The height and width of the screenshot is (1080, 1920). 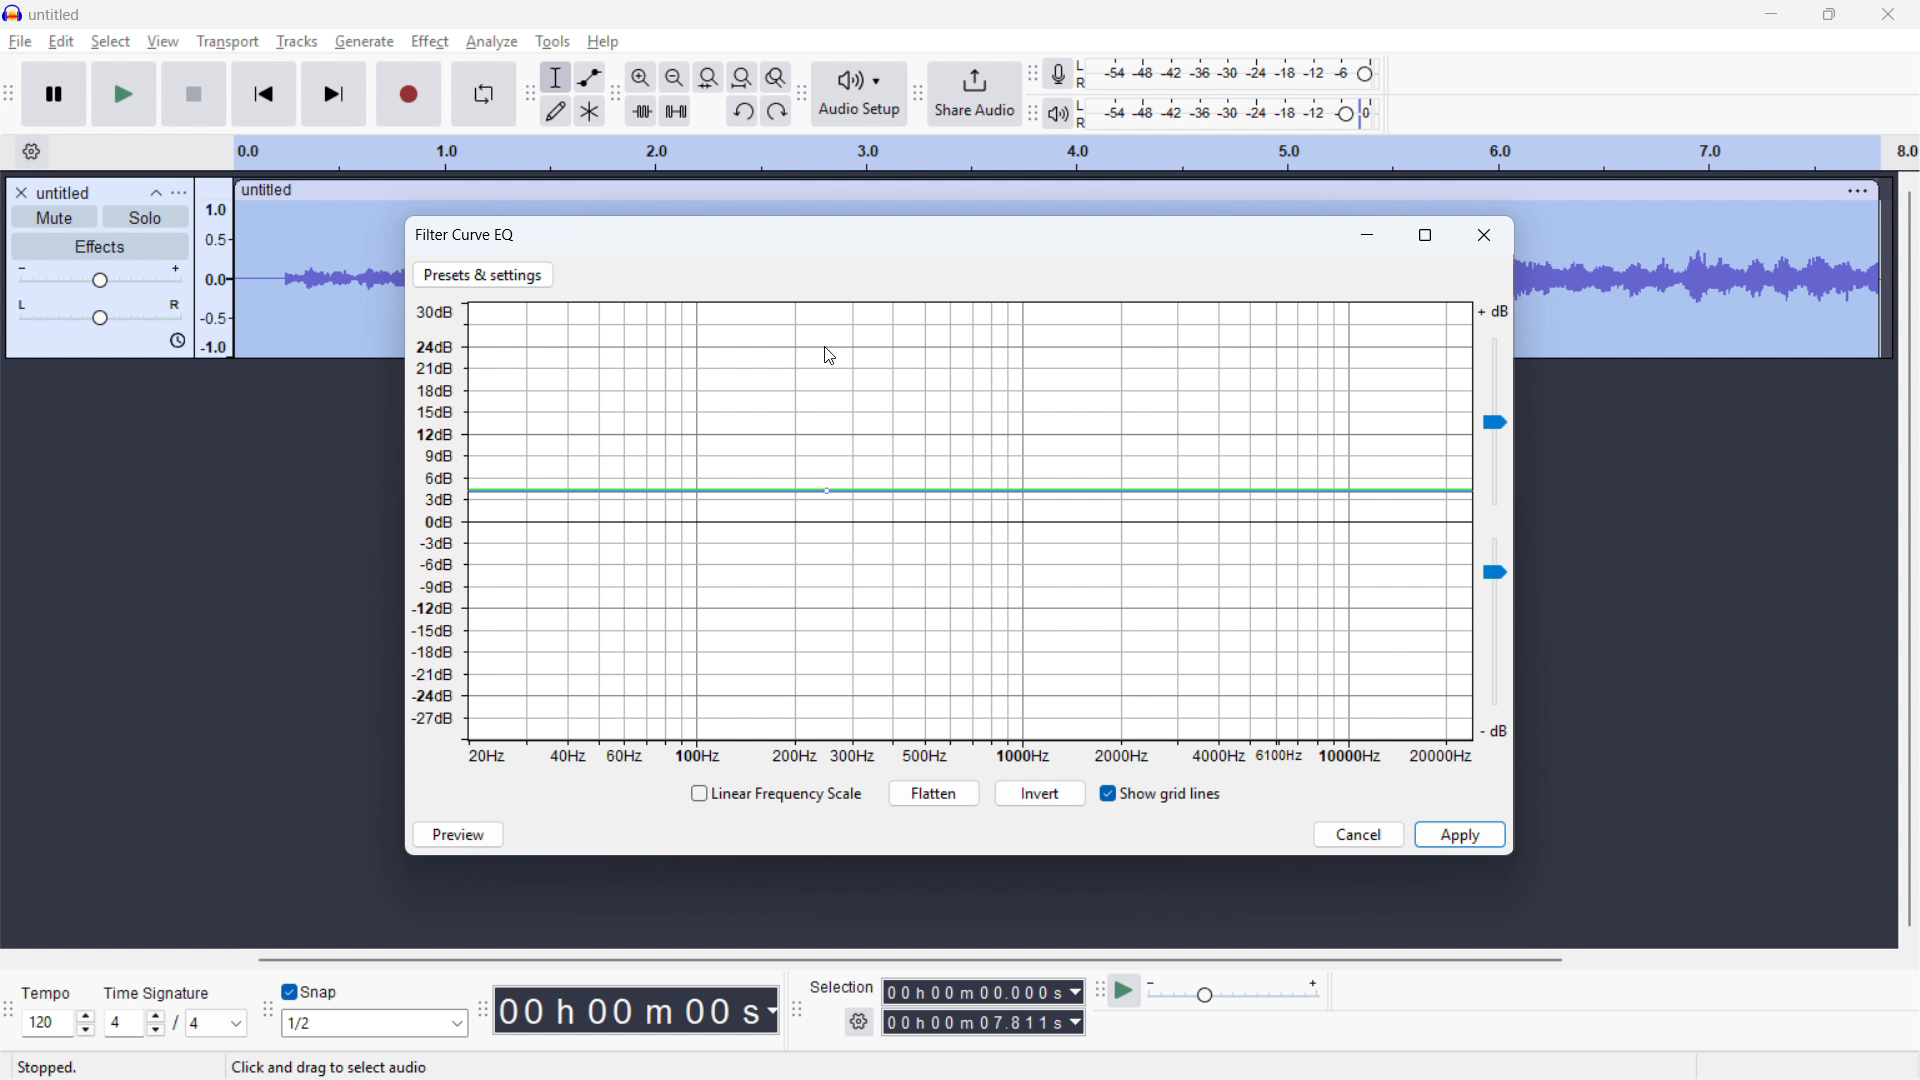 What do you see at coordinates (1225, 73) in the screenshot?
I see `Recording level ` at bounding box center [1225, 73].